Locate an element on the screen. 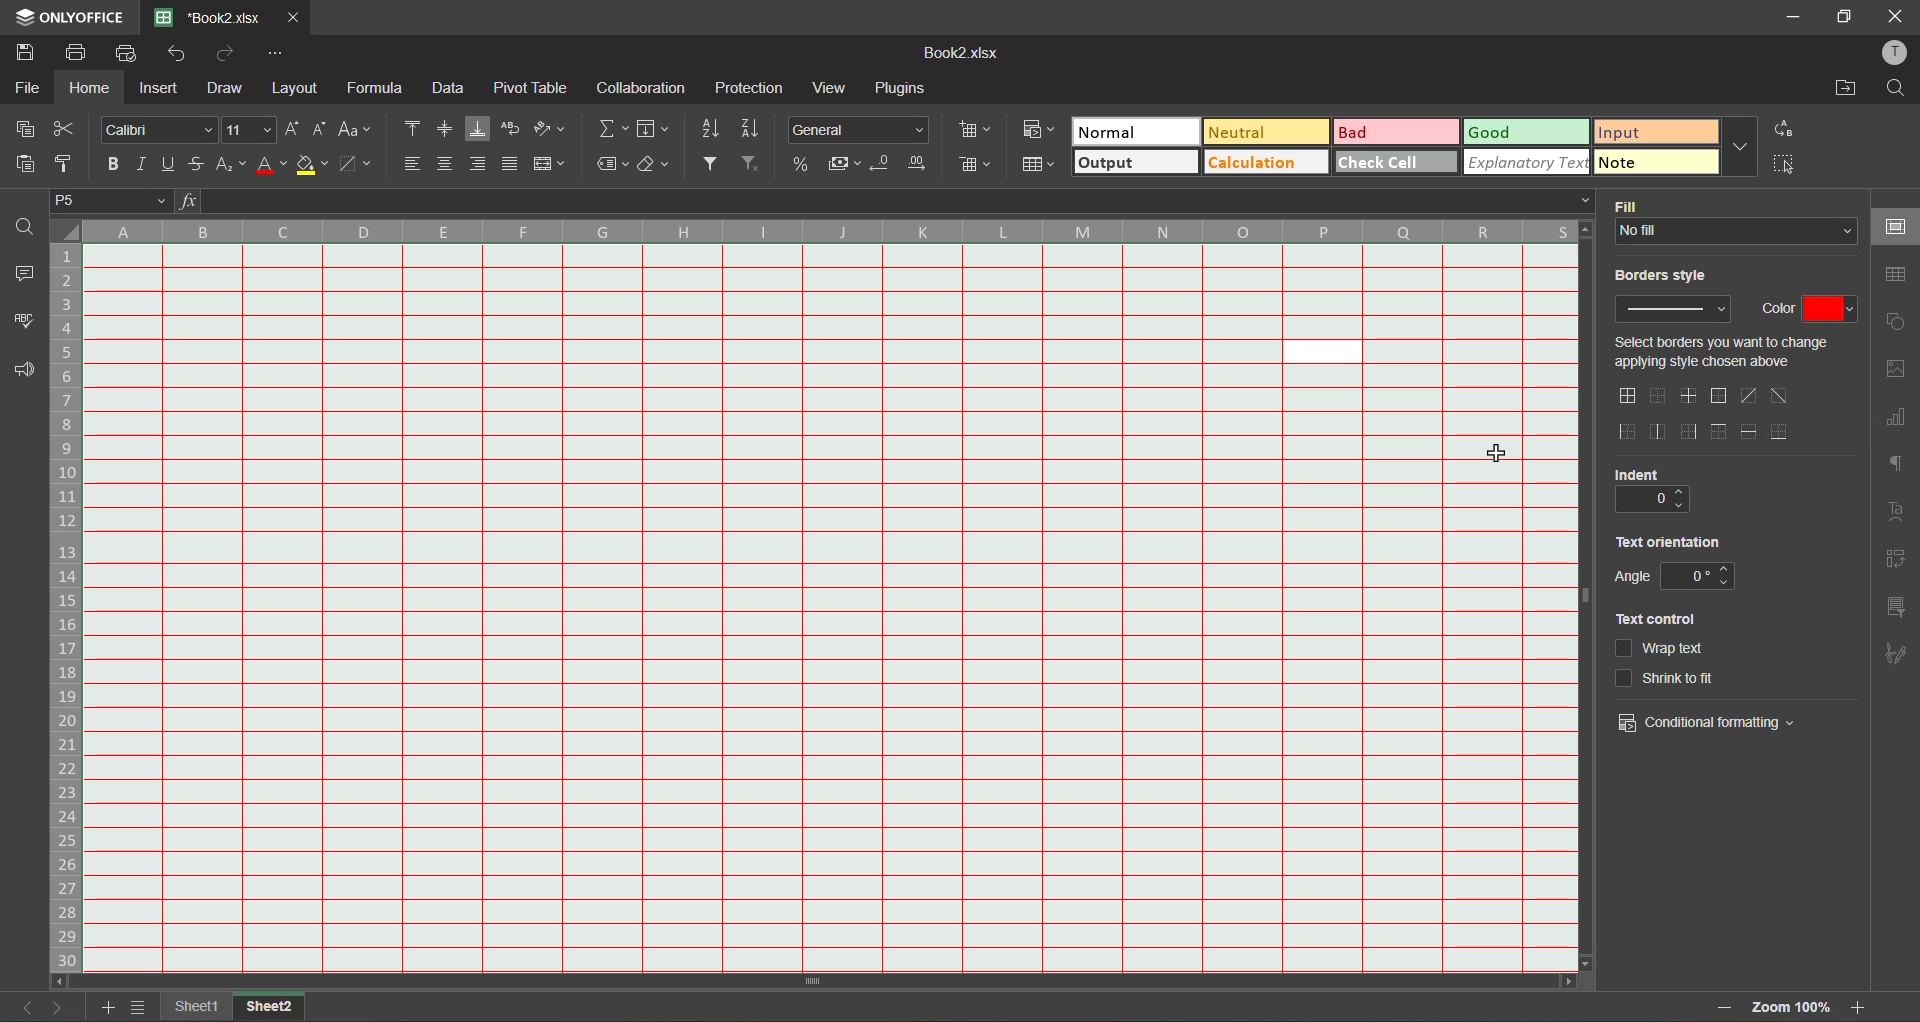 This screenshot has height=1022, width=1920. pivot table is located at coordinates (1897, 561).